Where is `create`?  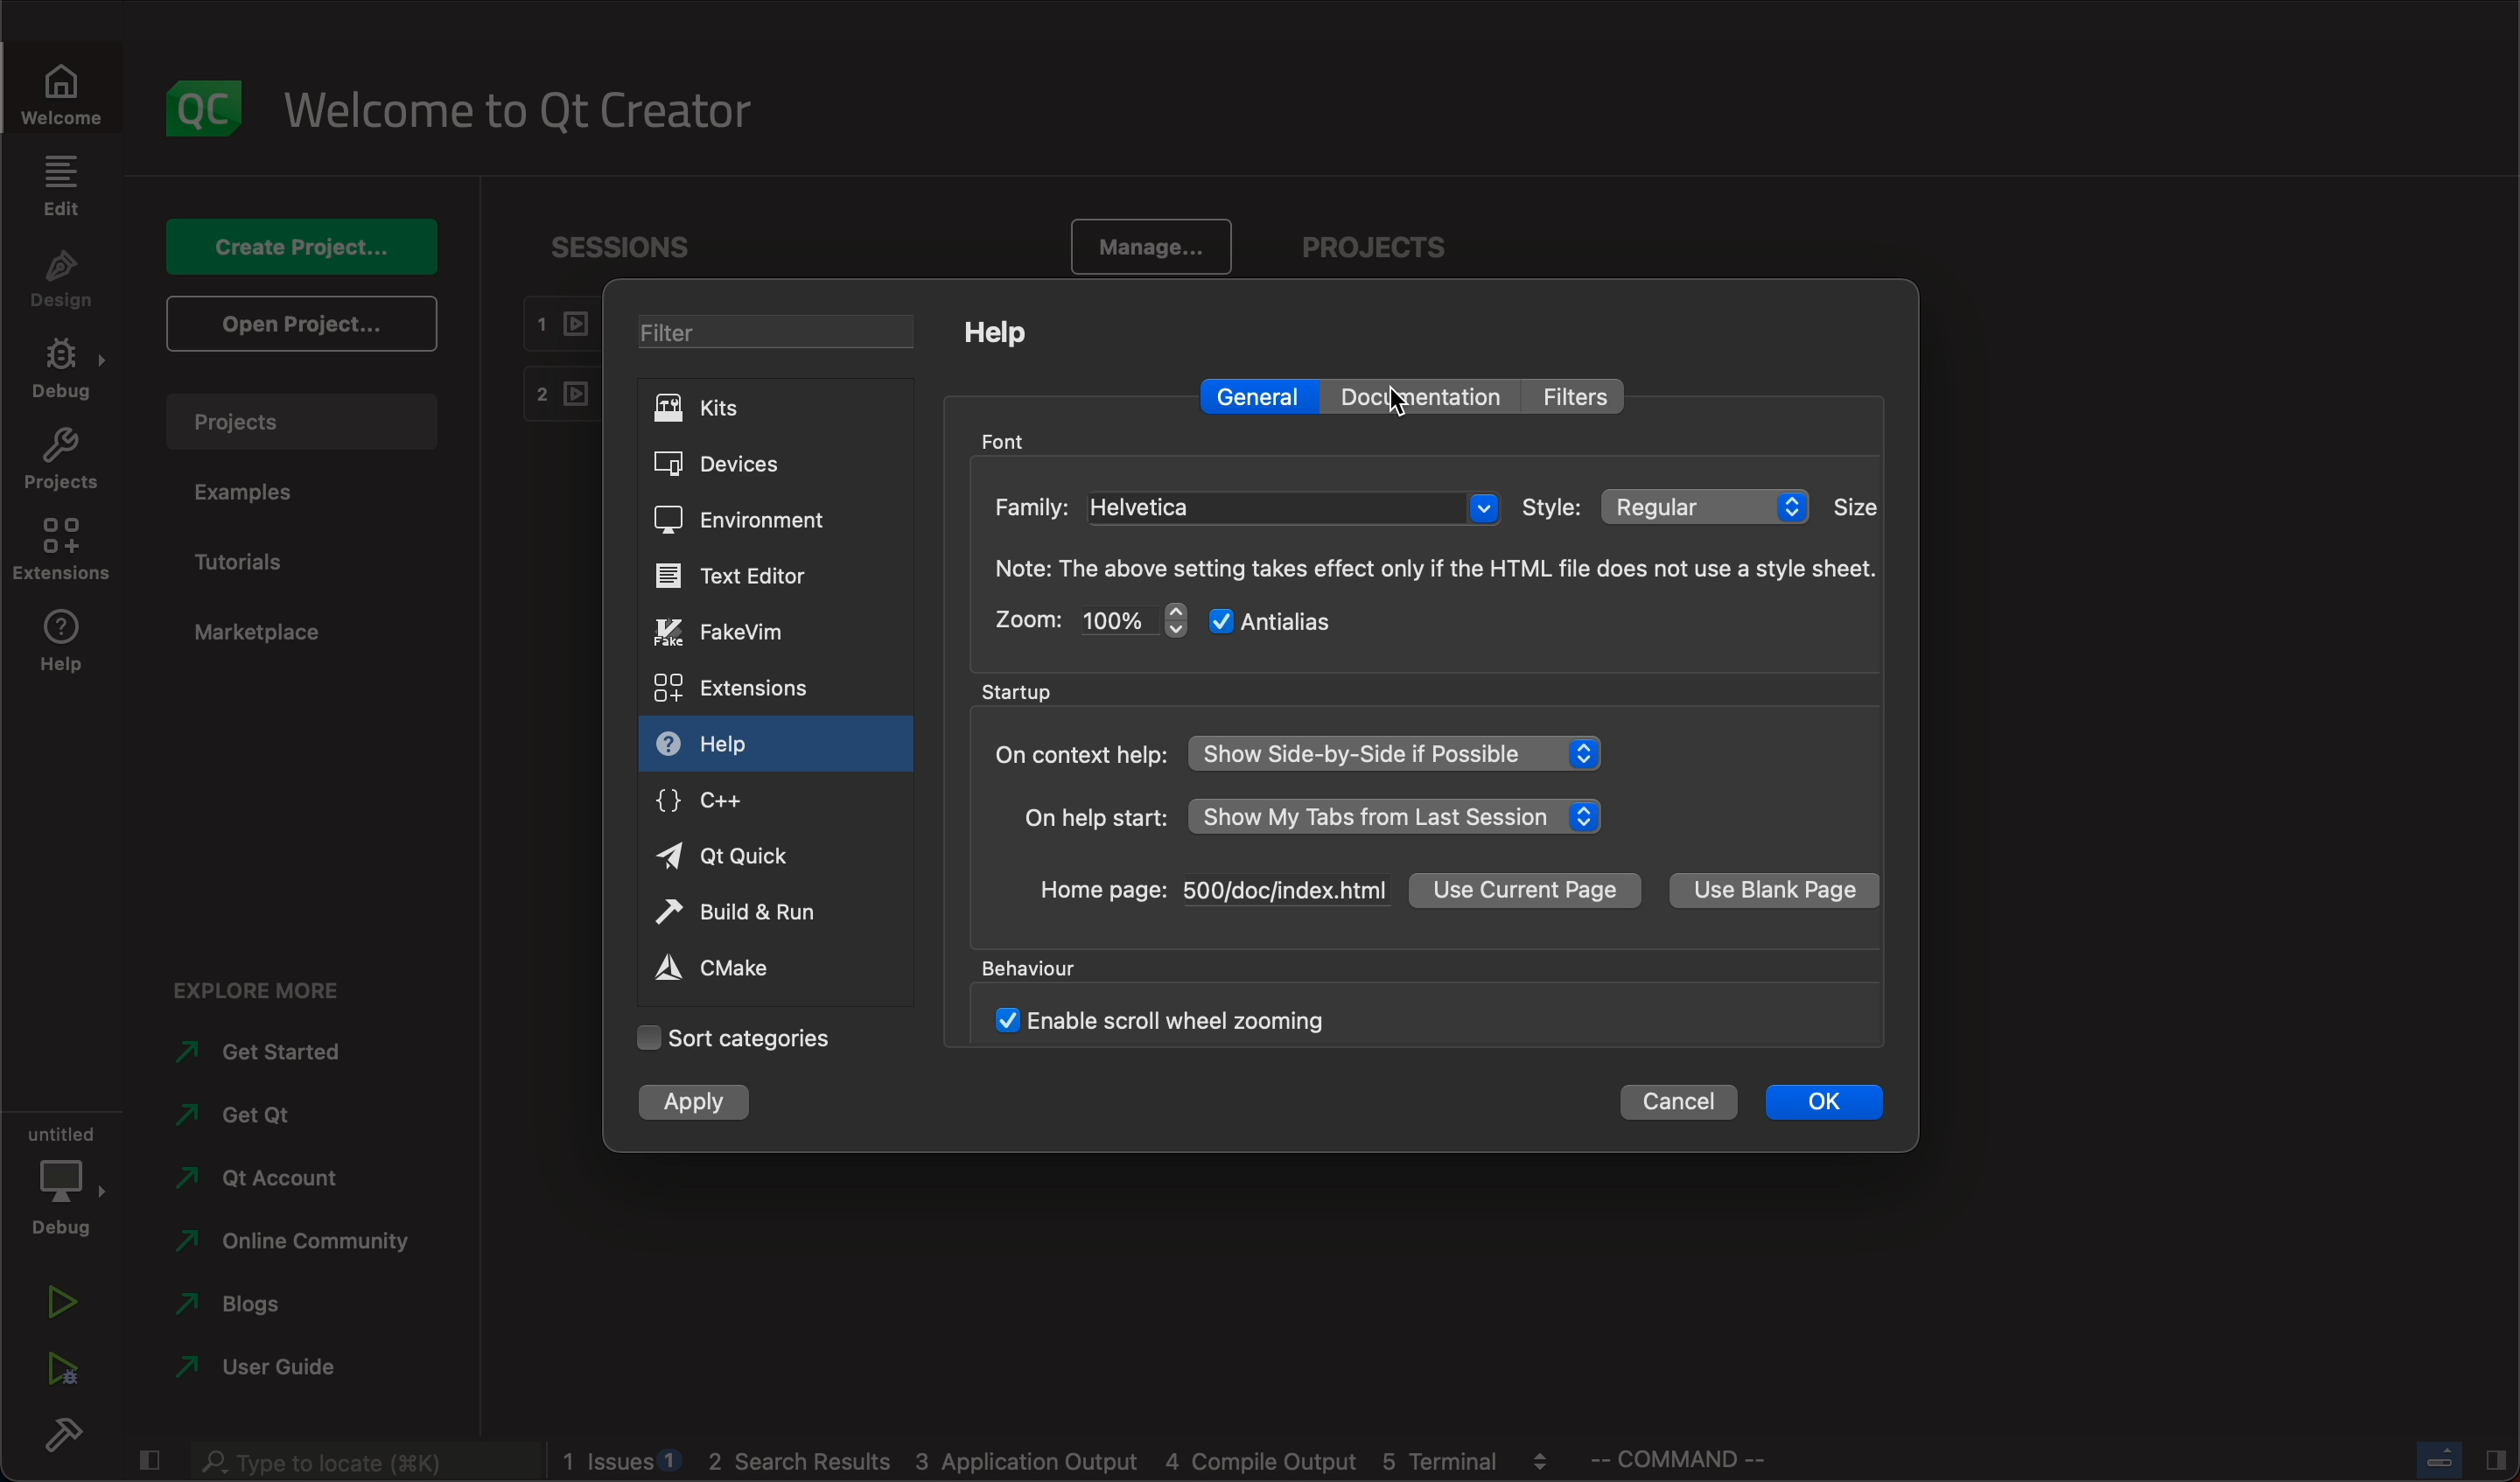
create is located at coordinates (305, 247).